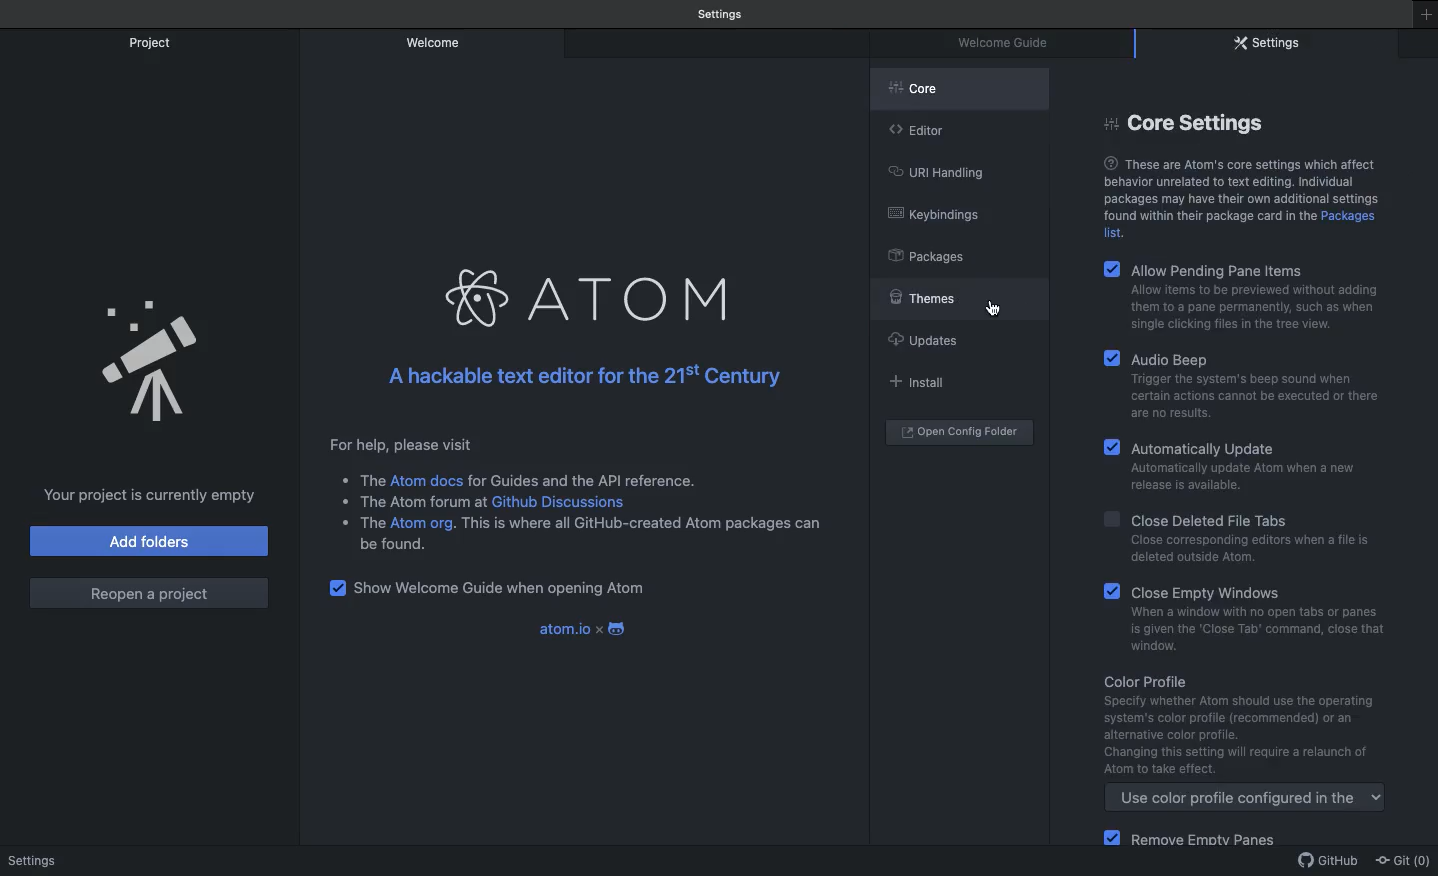 The height and width of the screenshot is (876, 1438). I want to click on atom logo, so click(481, 299).